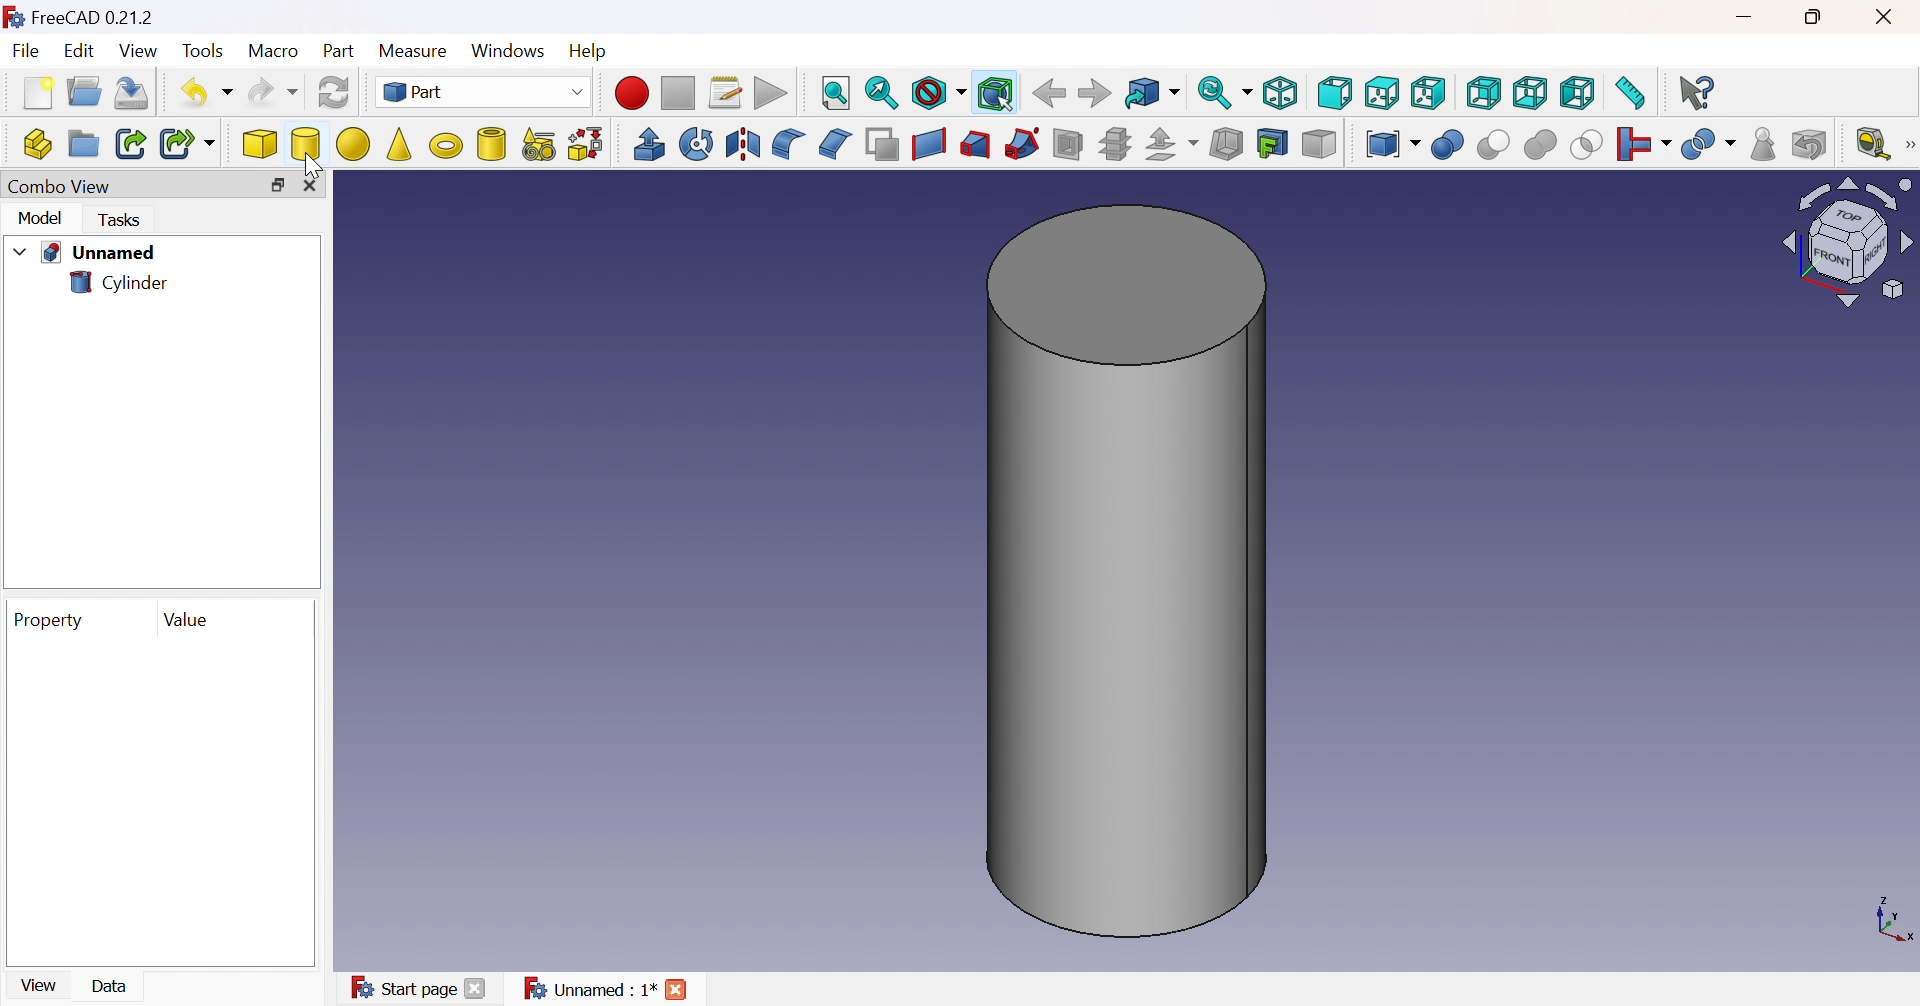  Describe the element at coordinates (1747, 19) in the screenshot. I see `Minimize` at that location.